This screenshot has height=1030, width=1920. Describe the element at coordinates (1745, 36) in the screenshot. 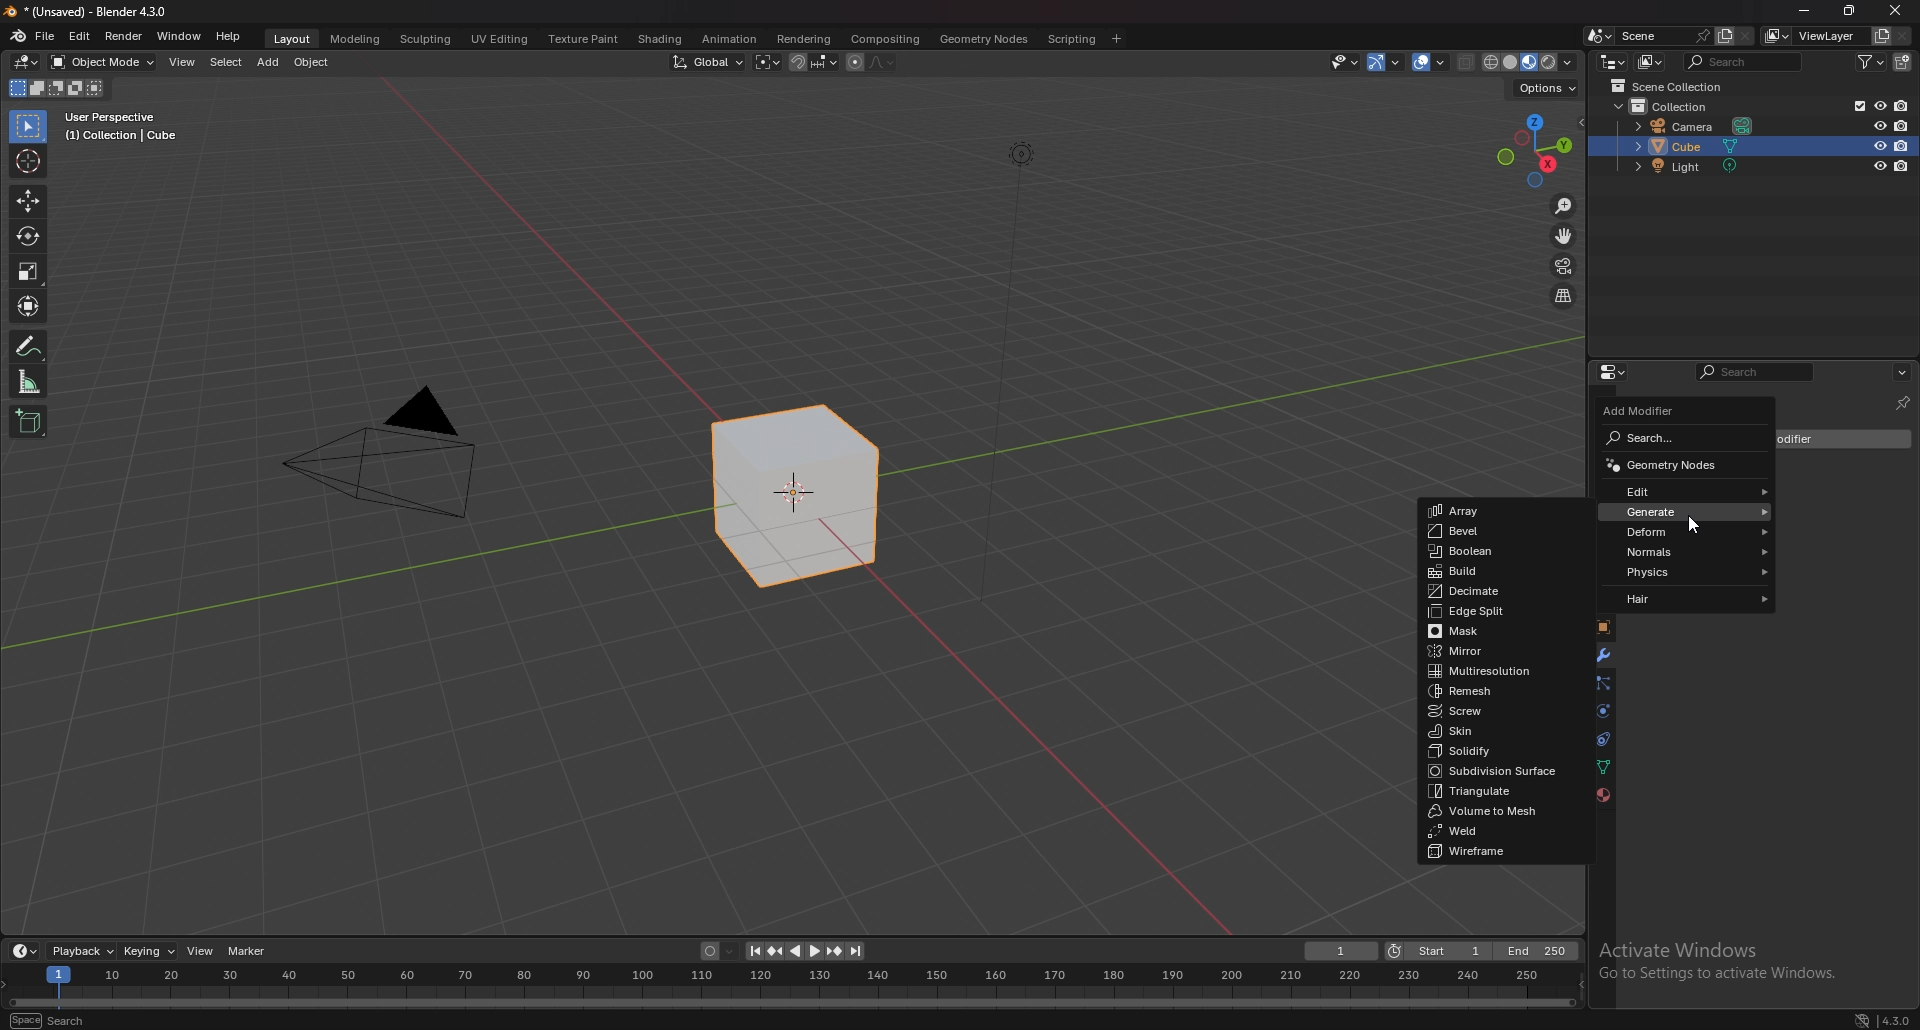

I see `delete scene` at that location.